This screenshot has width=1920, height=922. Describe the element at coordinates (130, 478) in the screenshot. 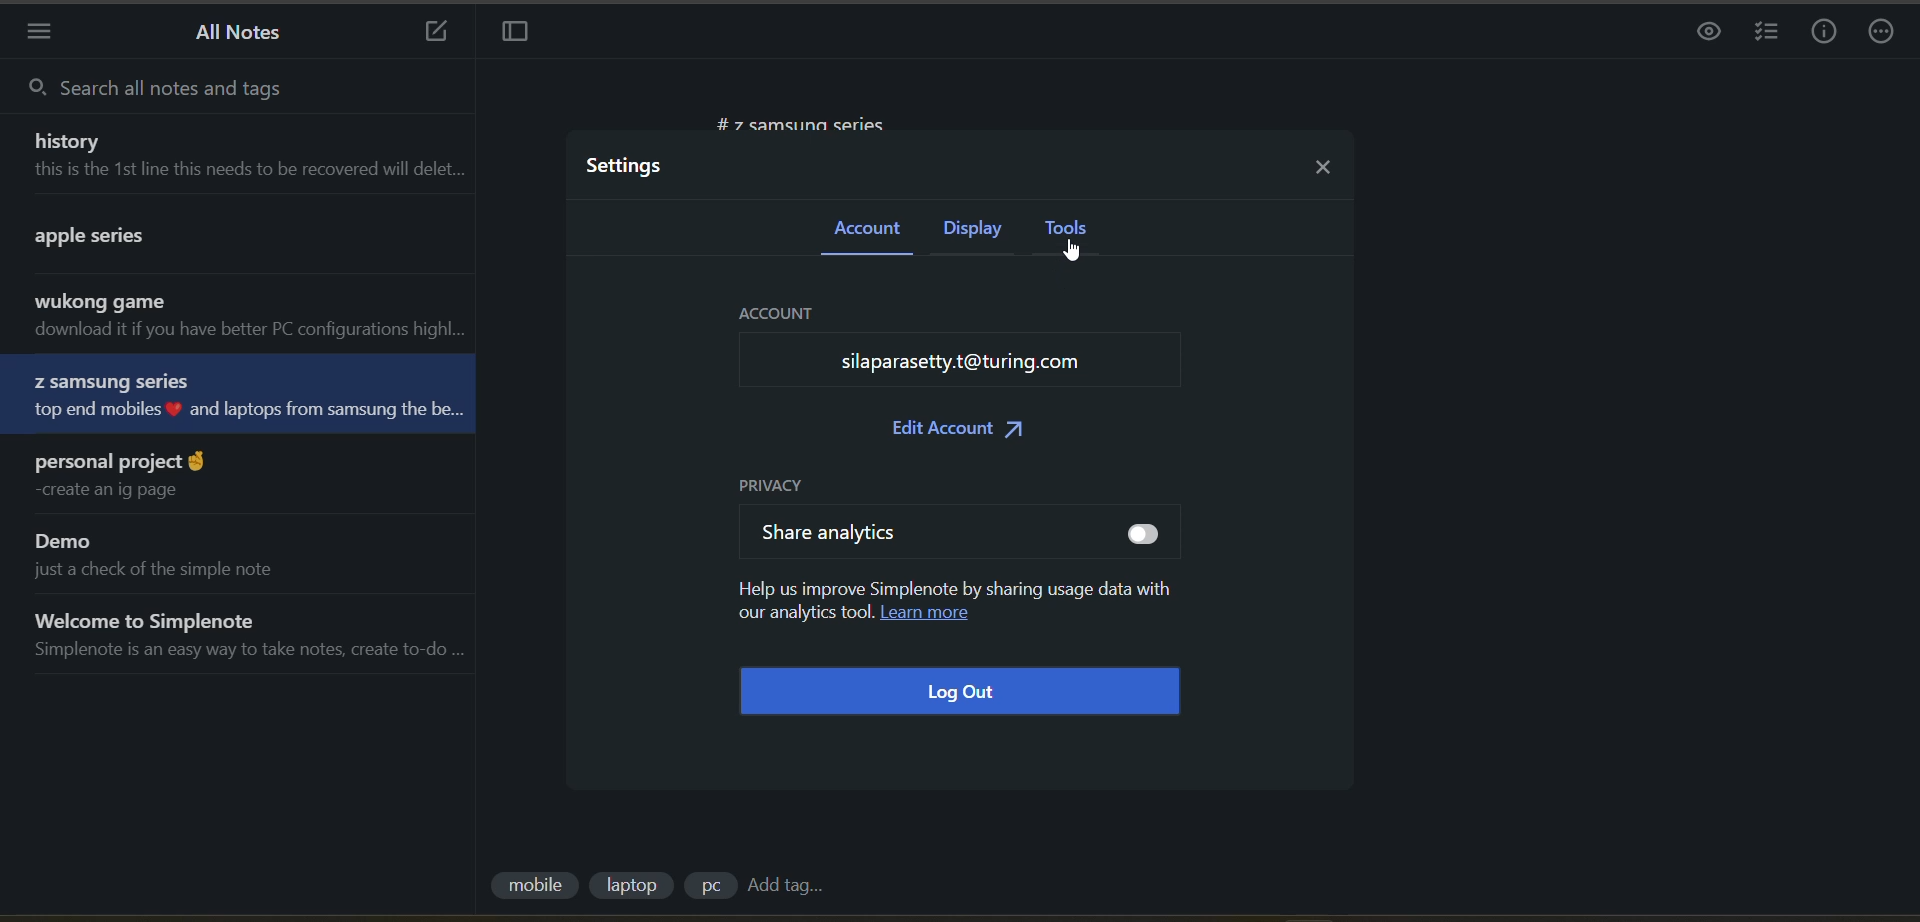

I see `note title and preview` at that location.